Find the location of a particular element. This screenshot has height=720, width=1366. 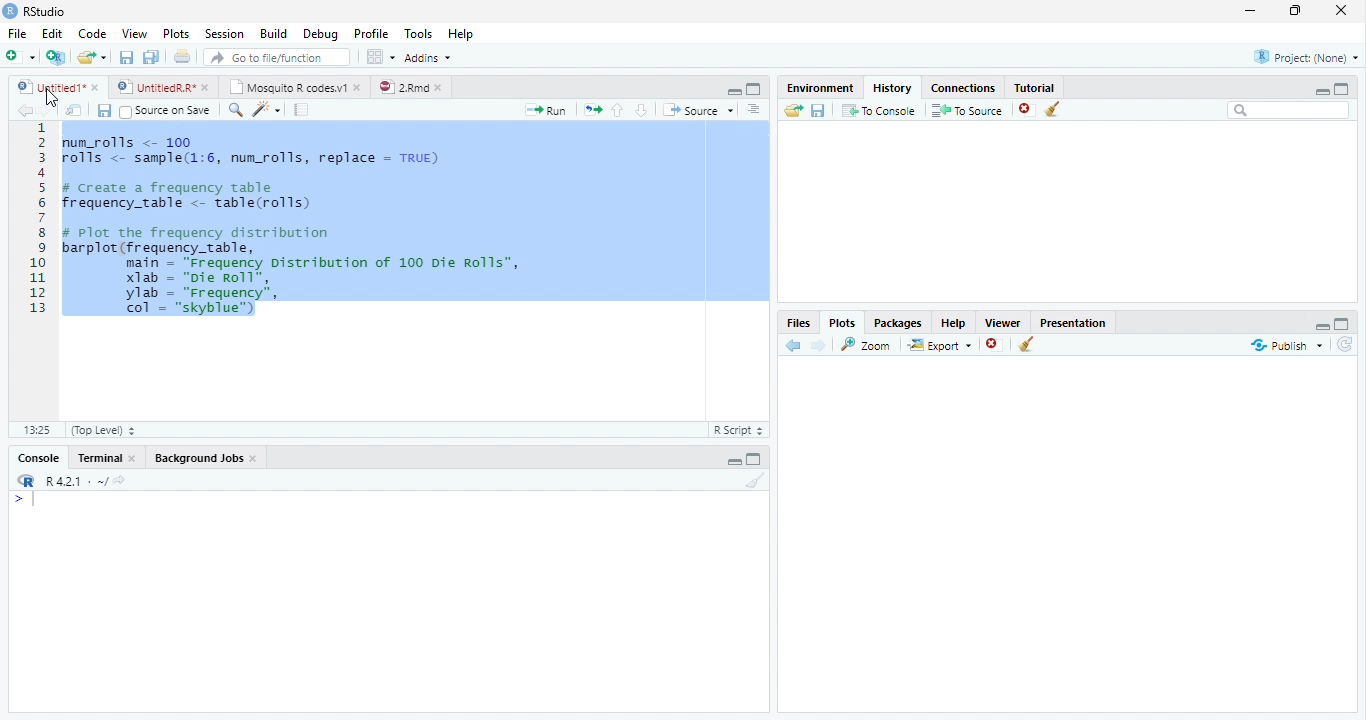

Full Height is located at coordinates (1344, 324).